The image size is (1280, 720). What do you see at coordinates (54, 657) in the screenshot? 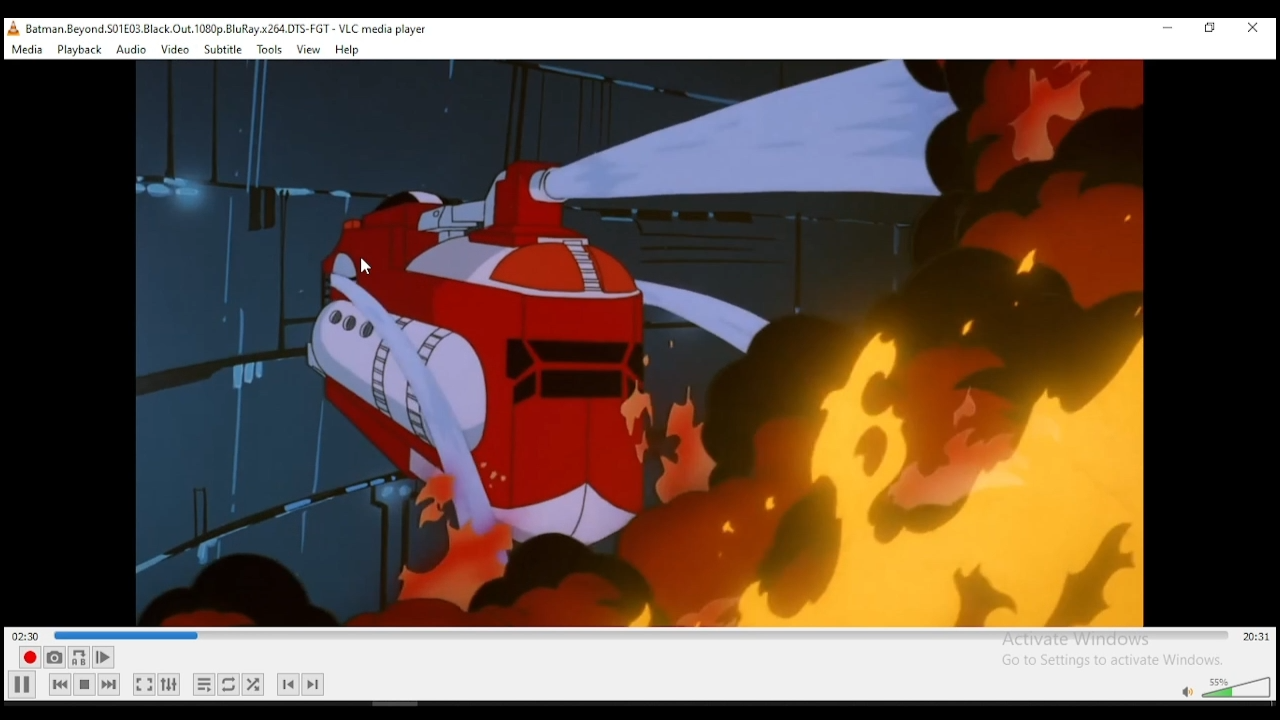
I see `take a snapshot` at bounding box center [54, 657].